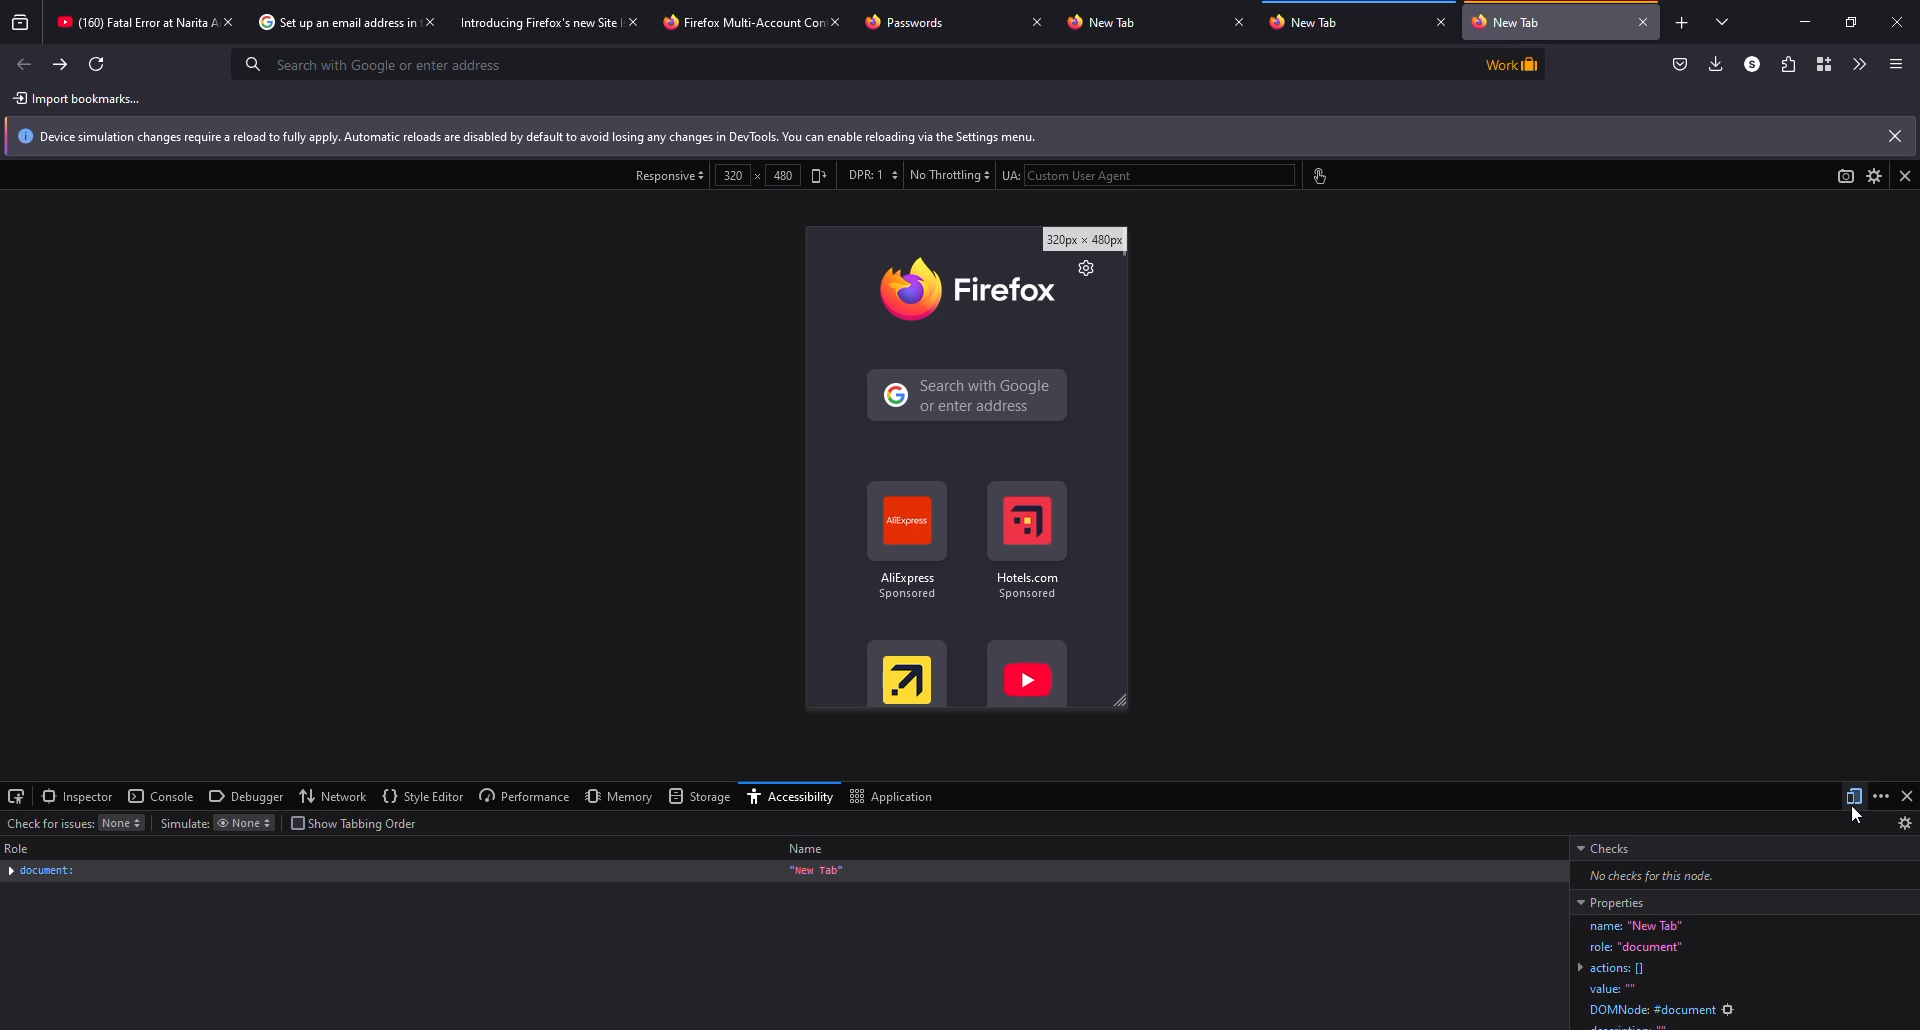 The height and width of the screenshot is (1030, 1920). Describe the element at coordinates (1680, 24) in the screenshot. I see `add` at that location.